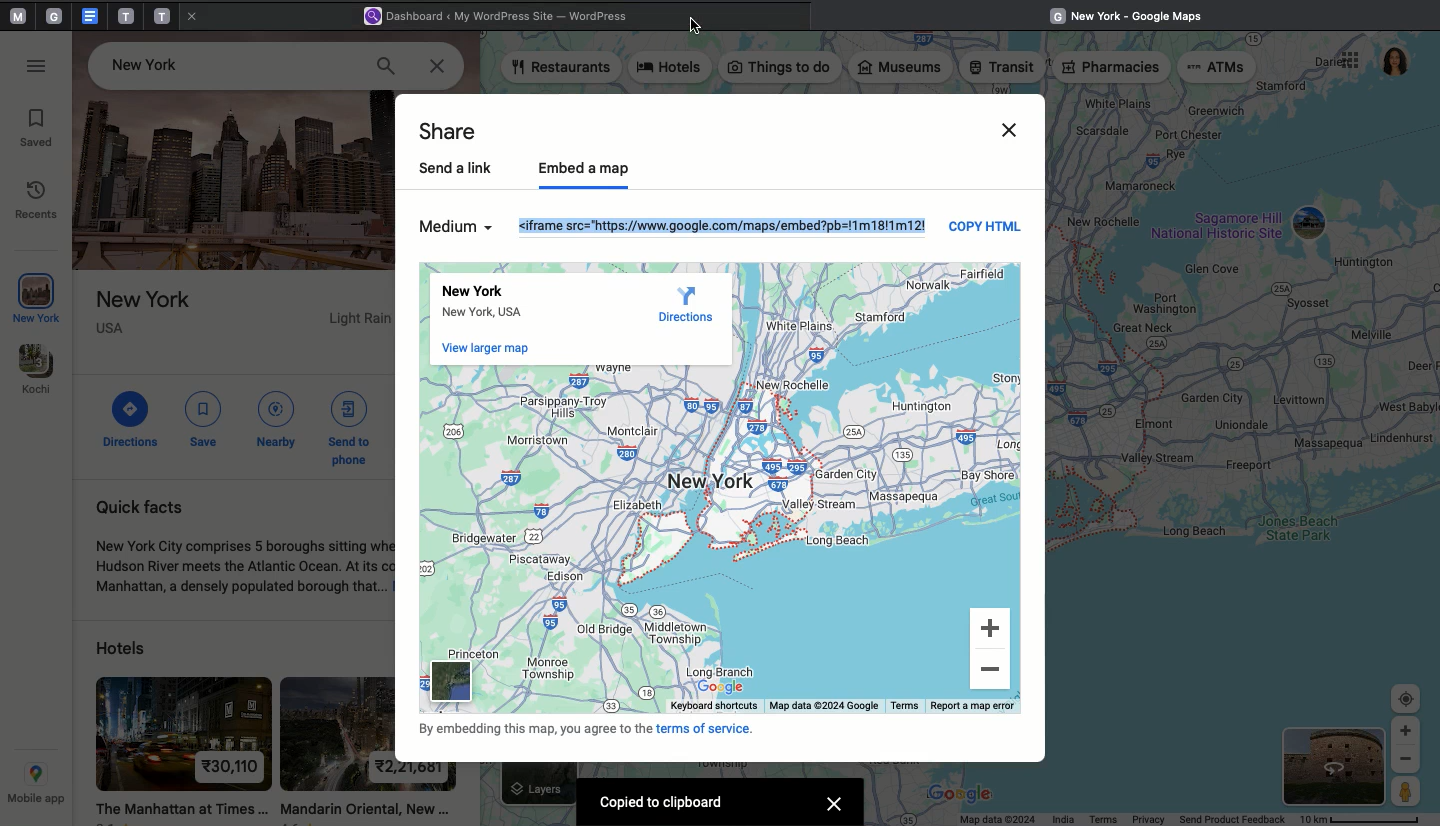  Describe the element at coordinates (993, 672) in the screenshot. I see `Zoom out` at that location.